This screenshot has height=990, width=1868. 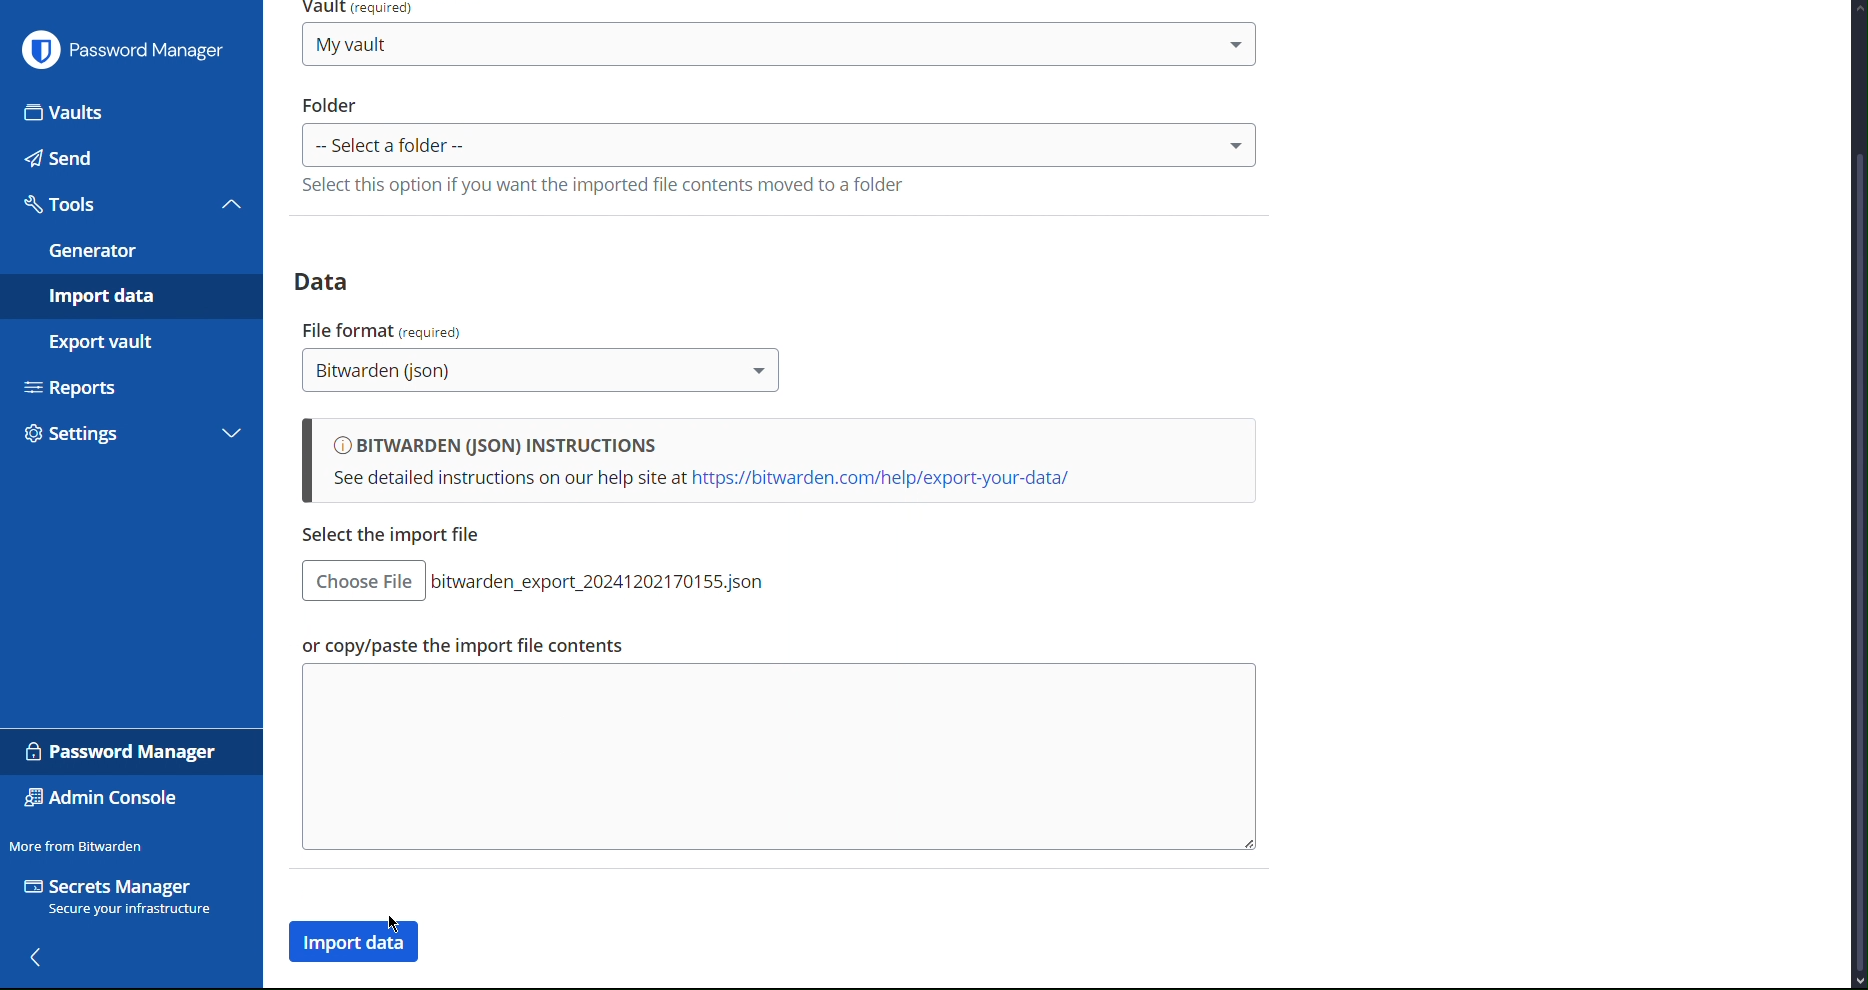 What do you see at coordinates (606, 581) in the screenshot?
I see `file chosen` at bounding box center [606, 581].